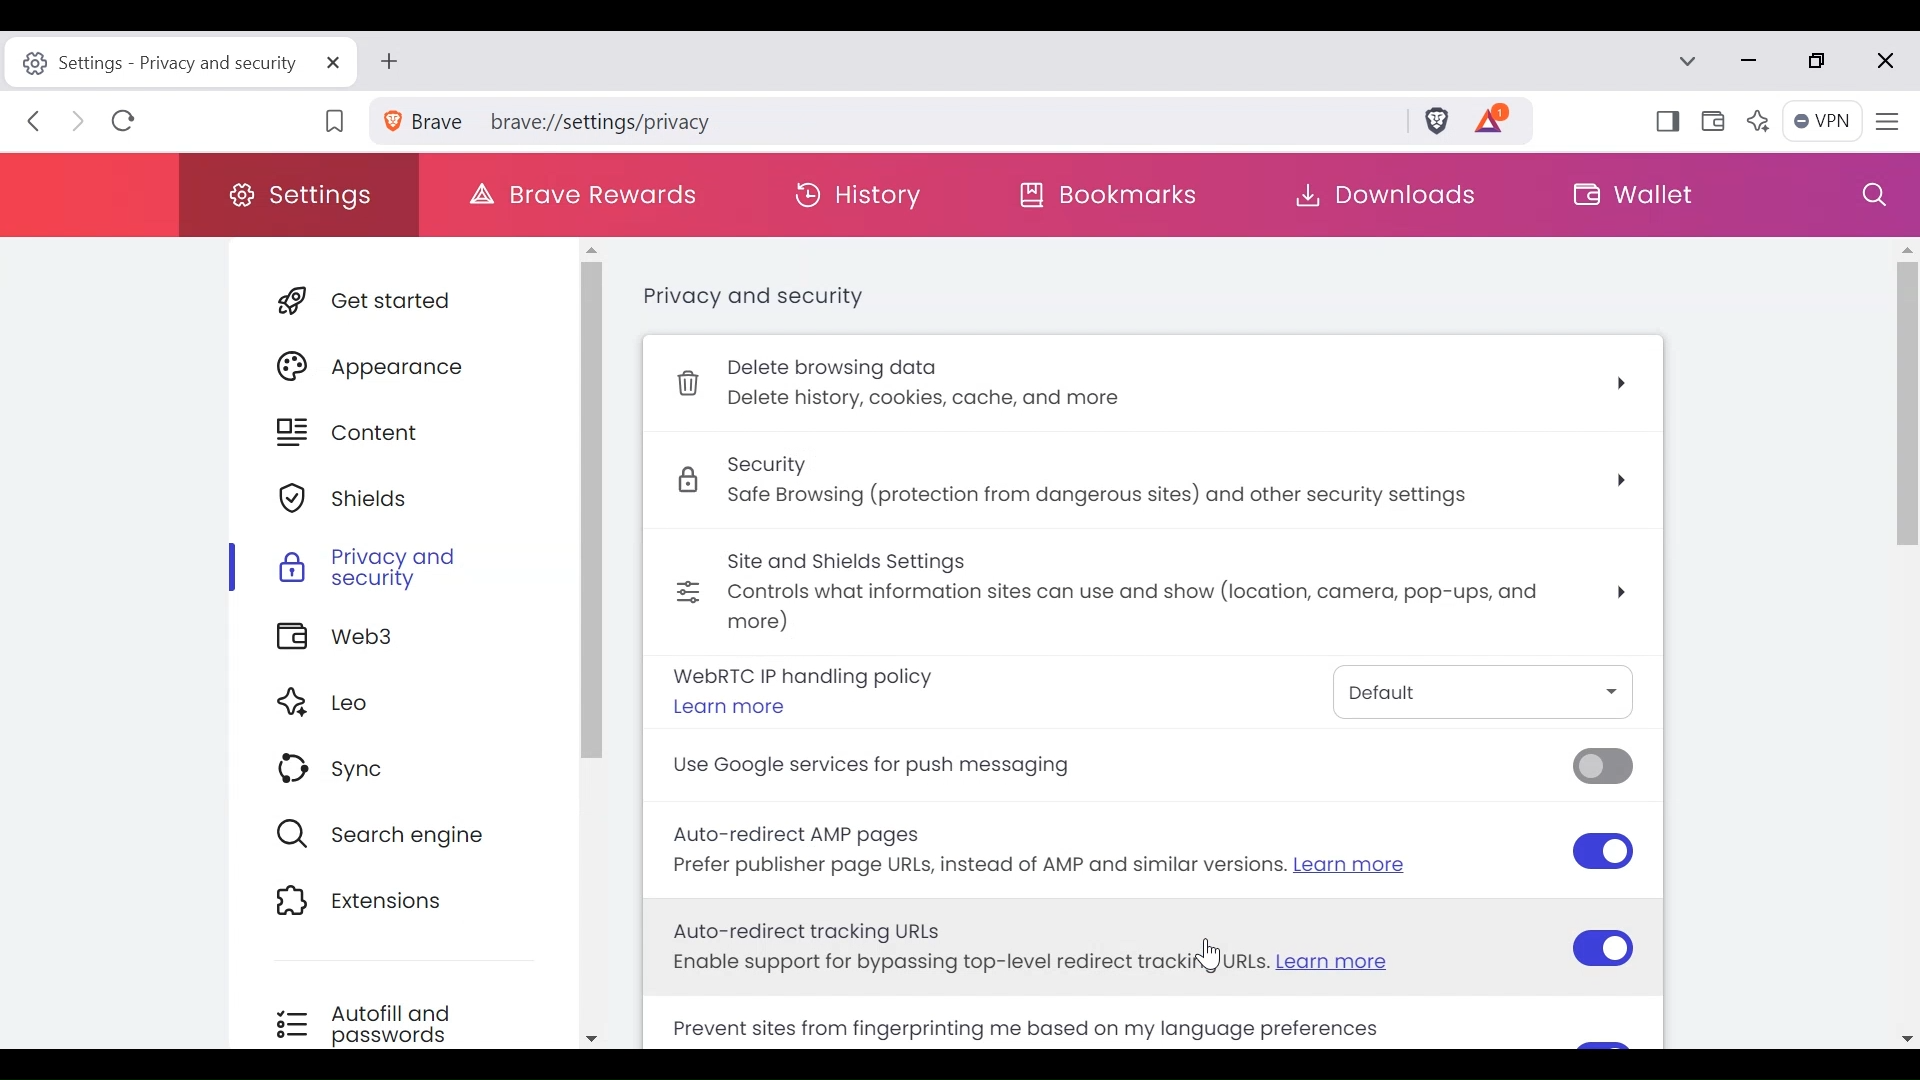 Image resolution: width=1920 pixels, height=1080 pixels. Describe the element at coordinates (395, 772) in the screenshot. I see `Sync` at that location.